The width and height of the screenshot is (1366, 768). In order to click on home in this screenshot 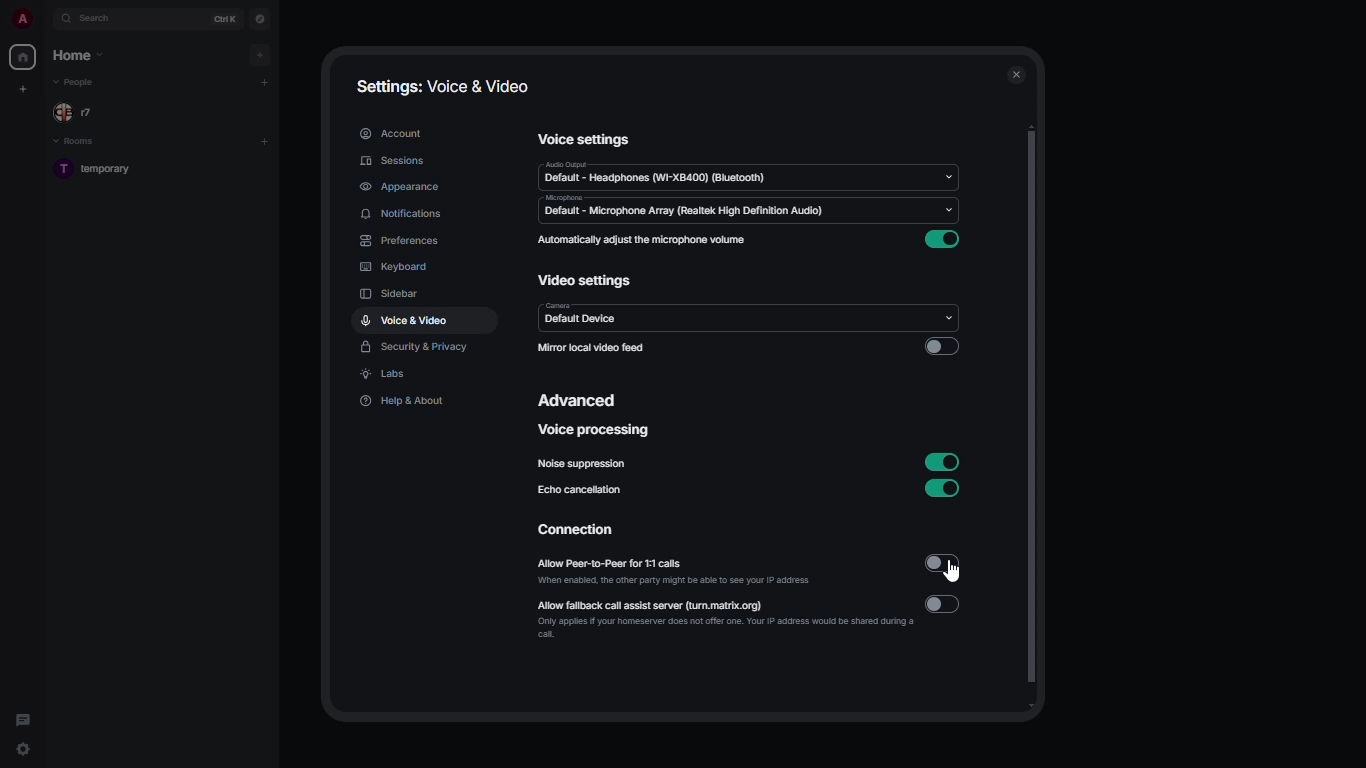, I will do `click(81, 55)`.